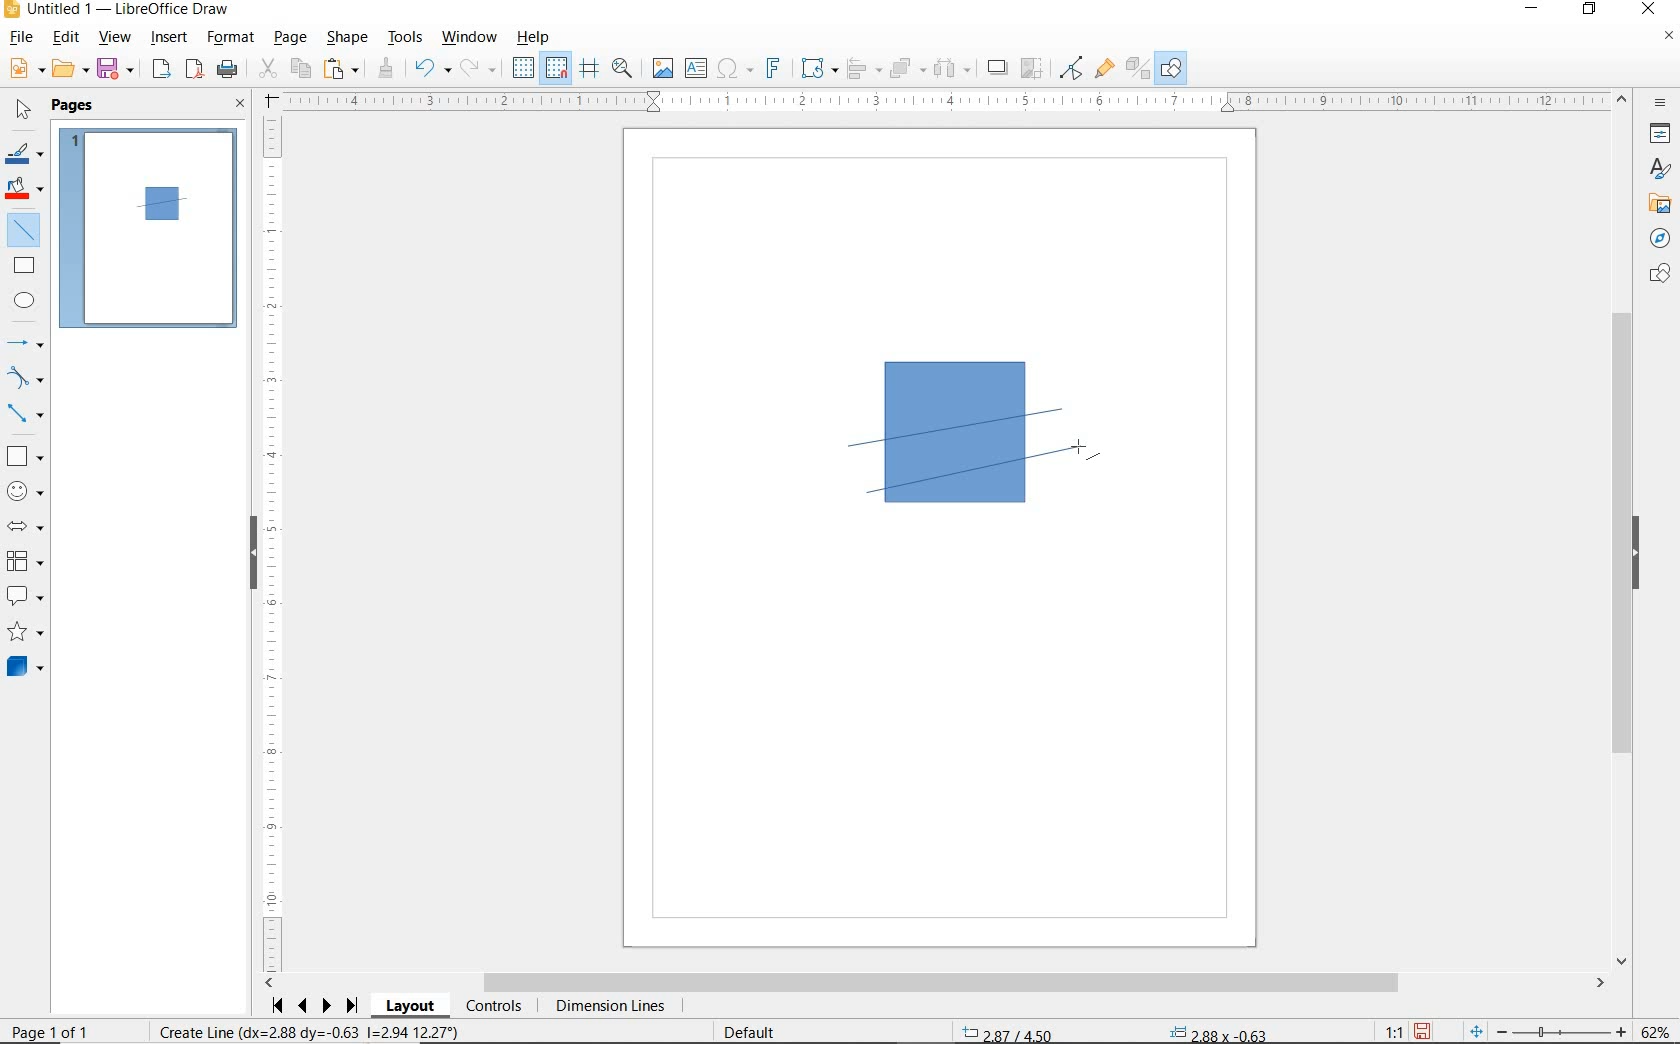 Image resolution: width=1680 pixels, height=1044 pixels. I want to click on VIEW, so click(114, 37).